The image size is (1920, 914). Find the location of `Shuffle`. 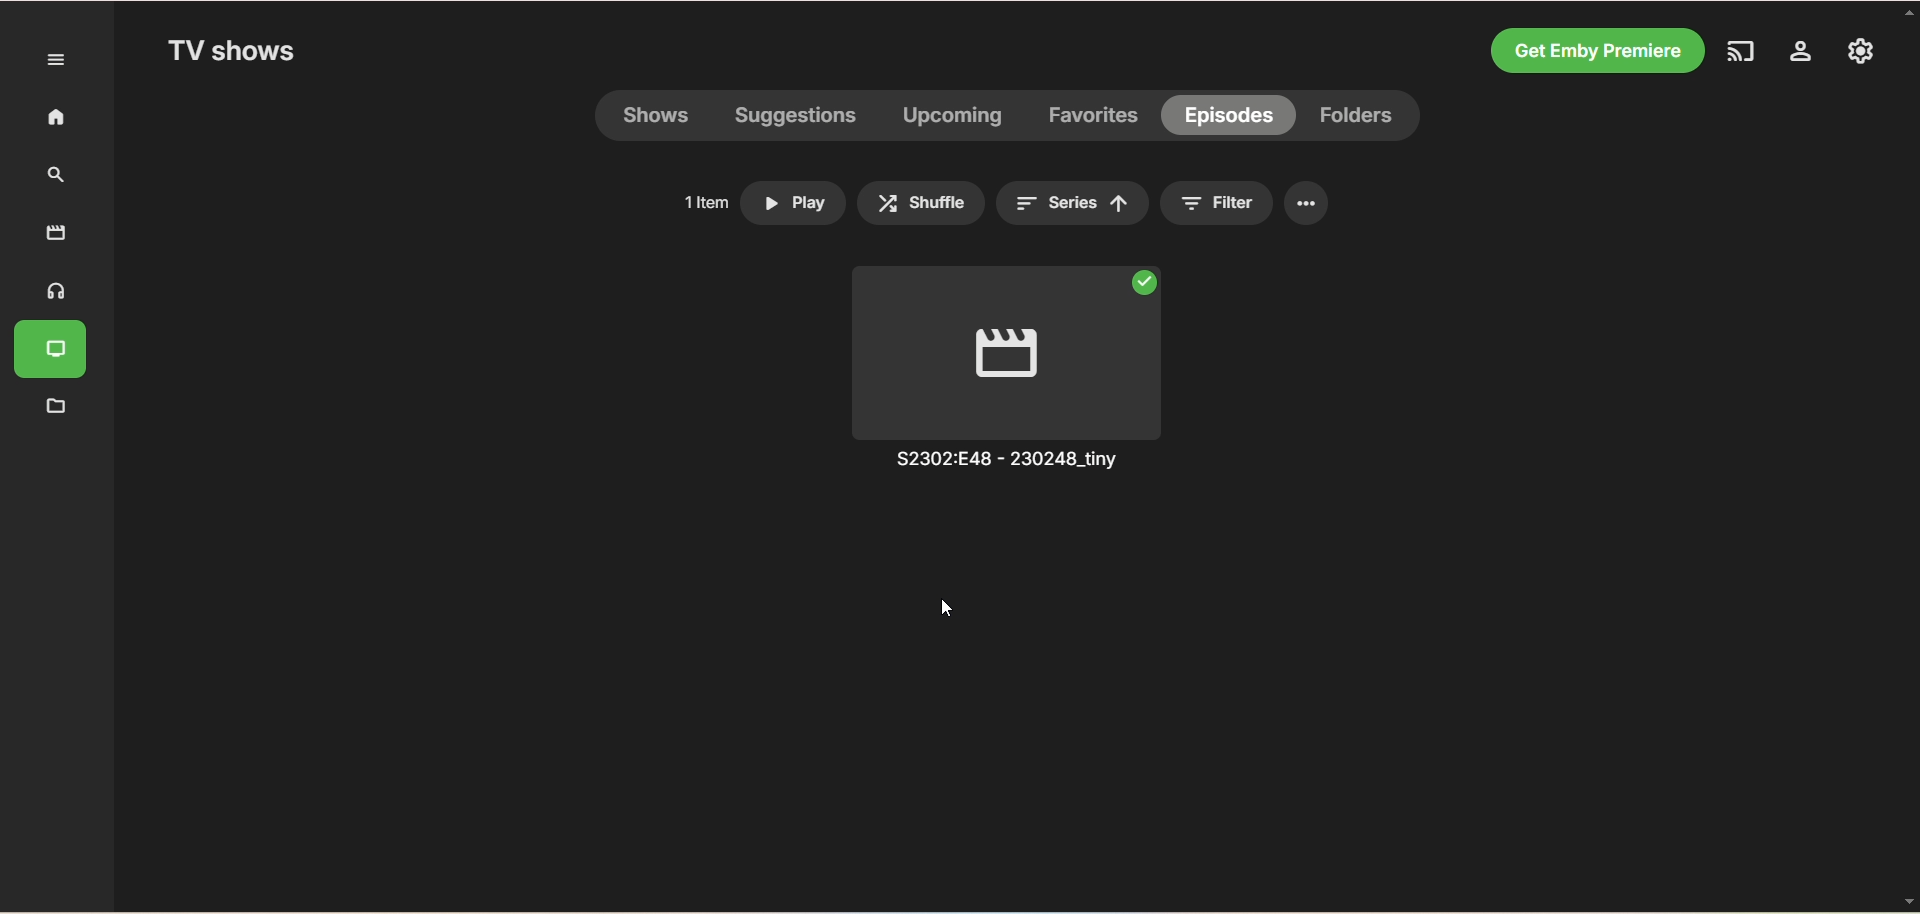

Shuffle is located at coordinates (920, 202).